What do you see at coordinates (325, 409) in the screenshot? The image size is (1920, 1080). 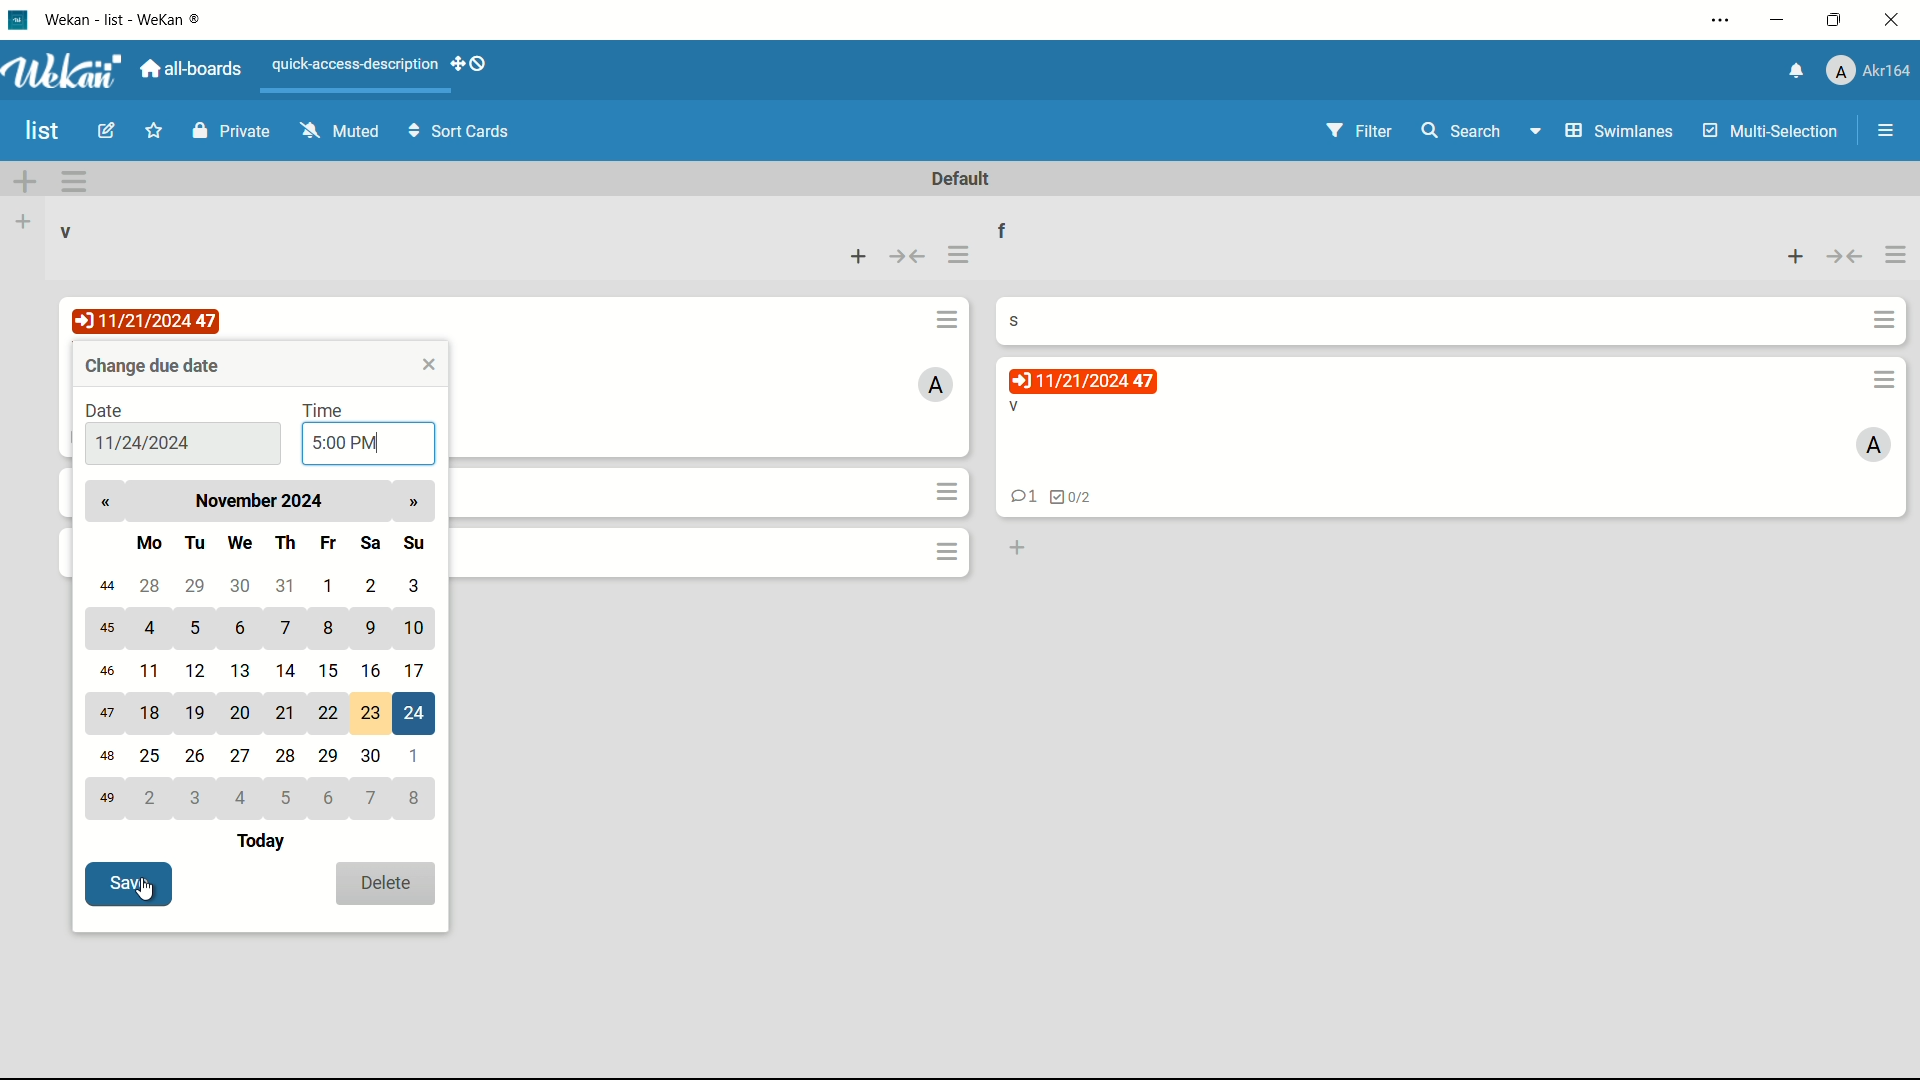 I see `time` at bounding box center [325, 409].